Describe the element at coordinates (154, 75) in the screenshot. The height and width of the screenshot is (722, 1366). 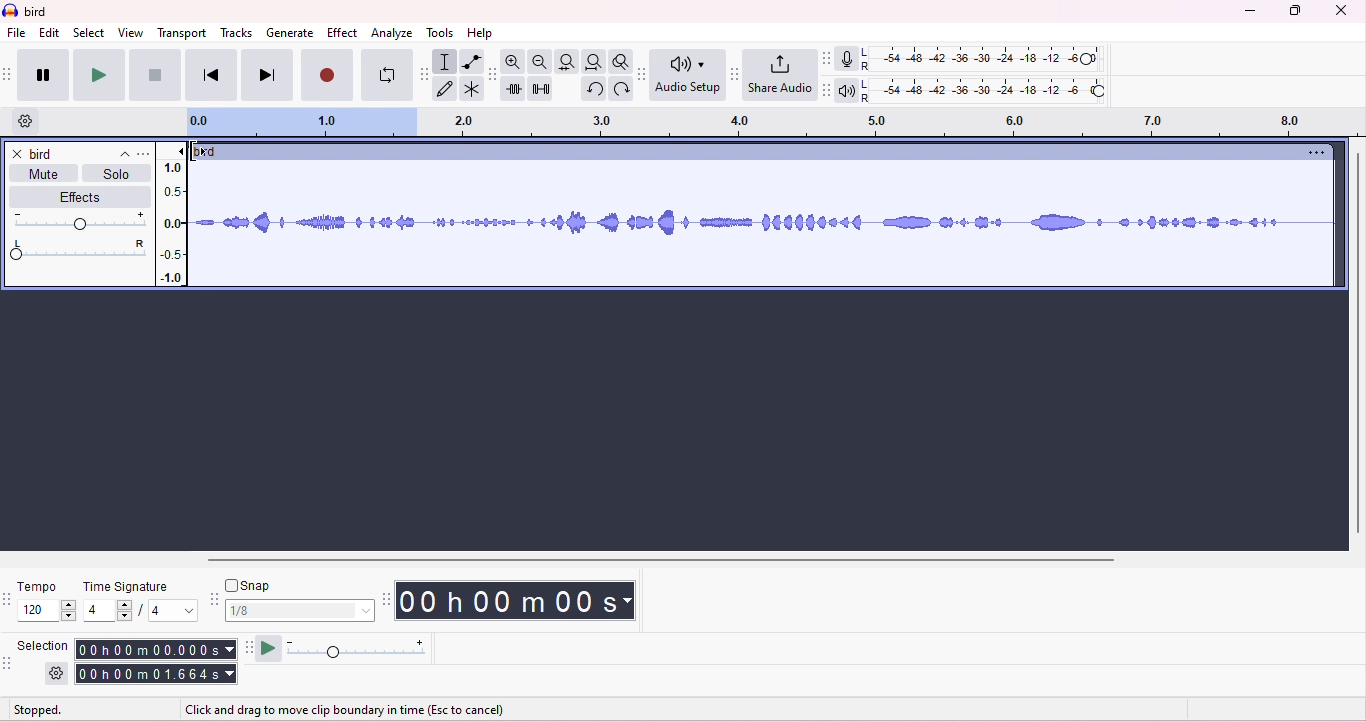
I see `stop` at that location.